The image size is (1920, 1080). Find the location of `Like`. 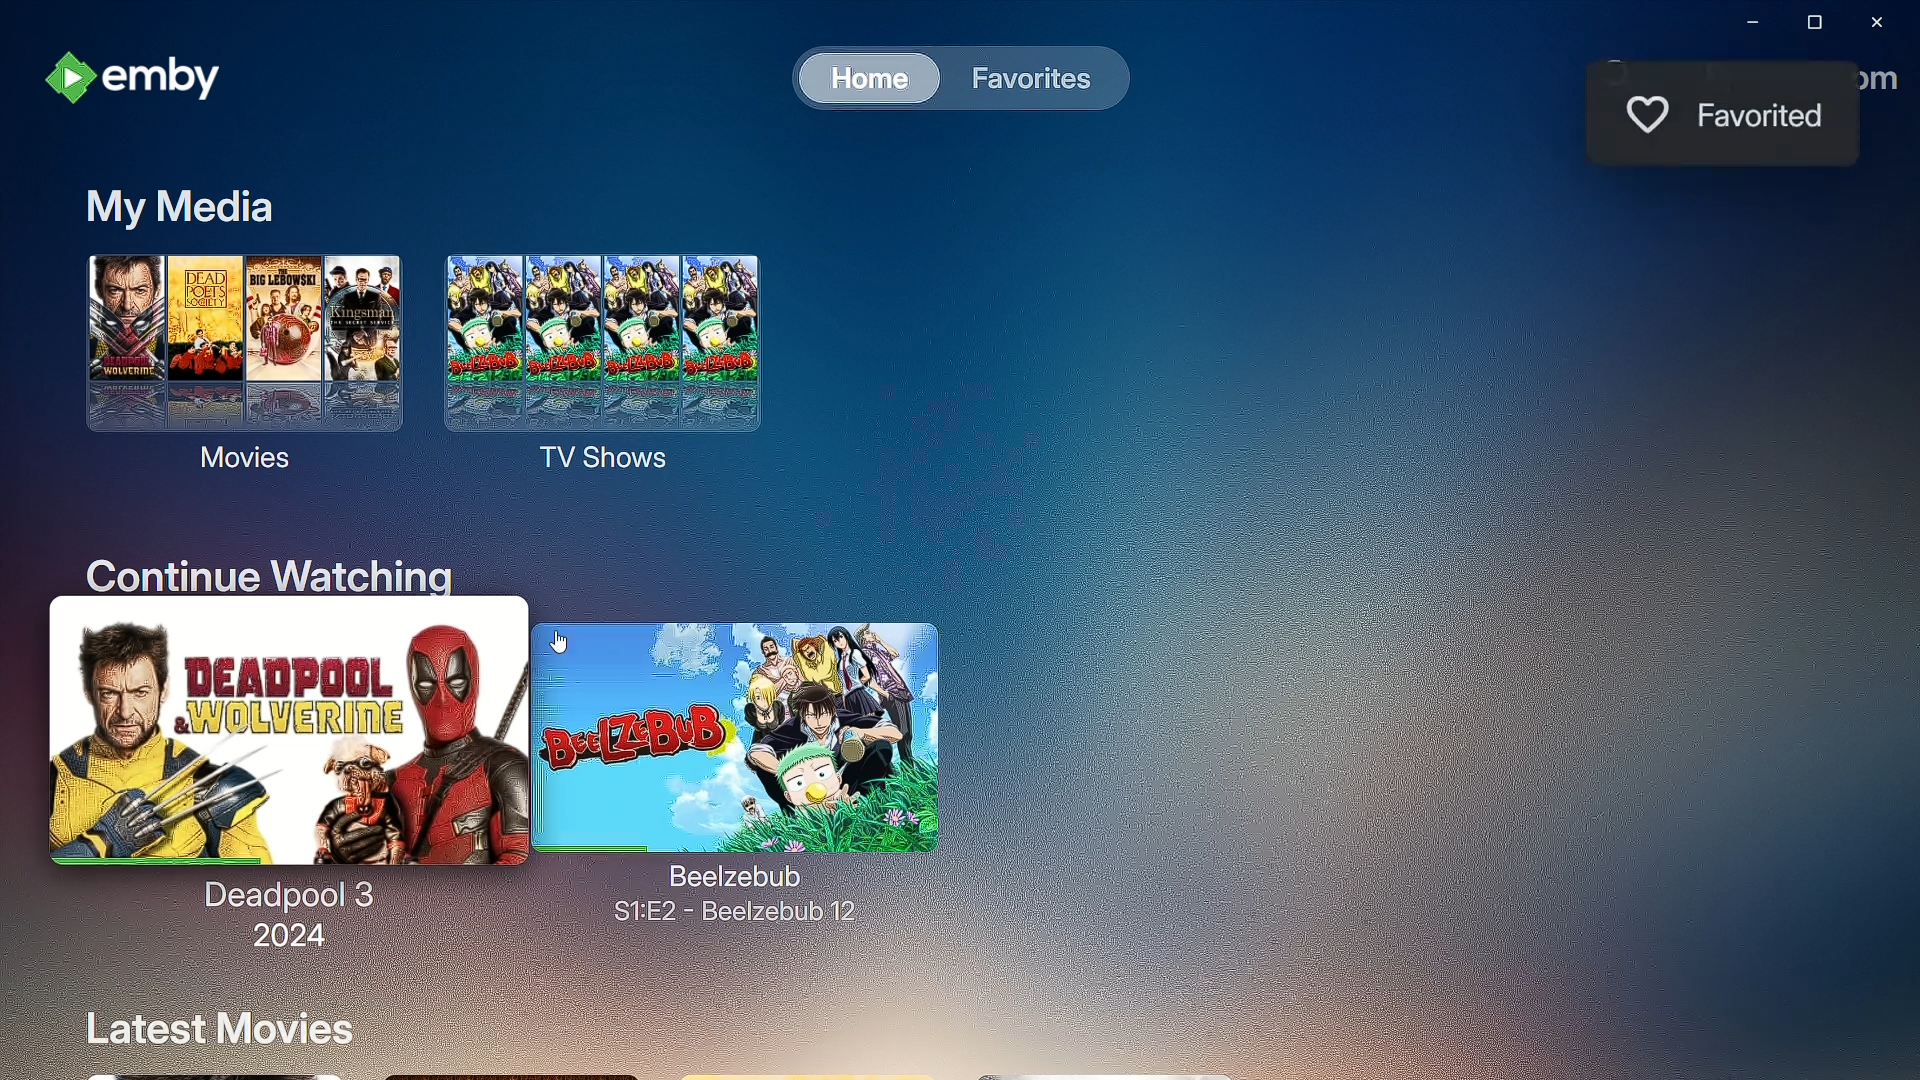

Like is located at coordinates (1644, 113).